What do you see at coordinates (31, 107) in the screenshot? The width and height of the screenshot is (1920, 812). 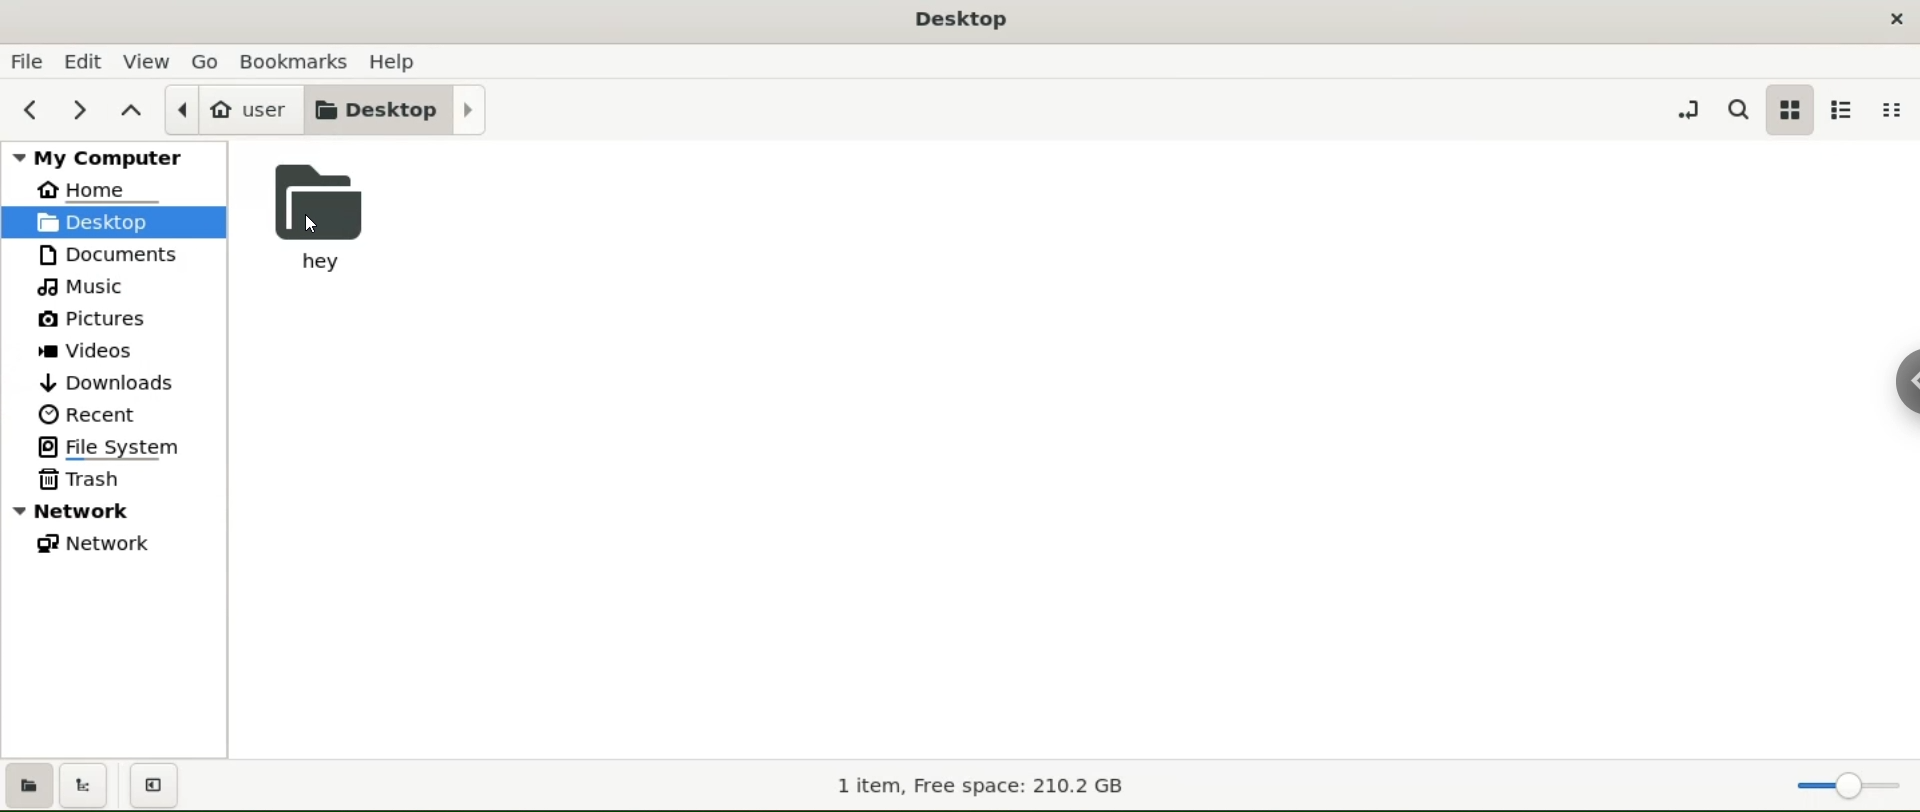 I see `previous` at bounding box center [31, 107].